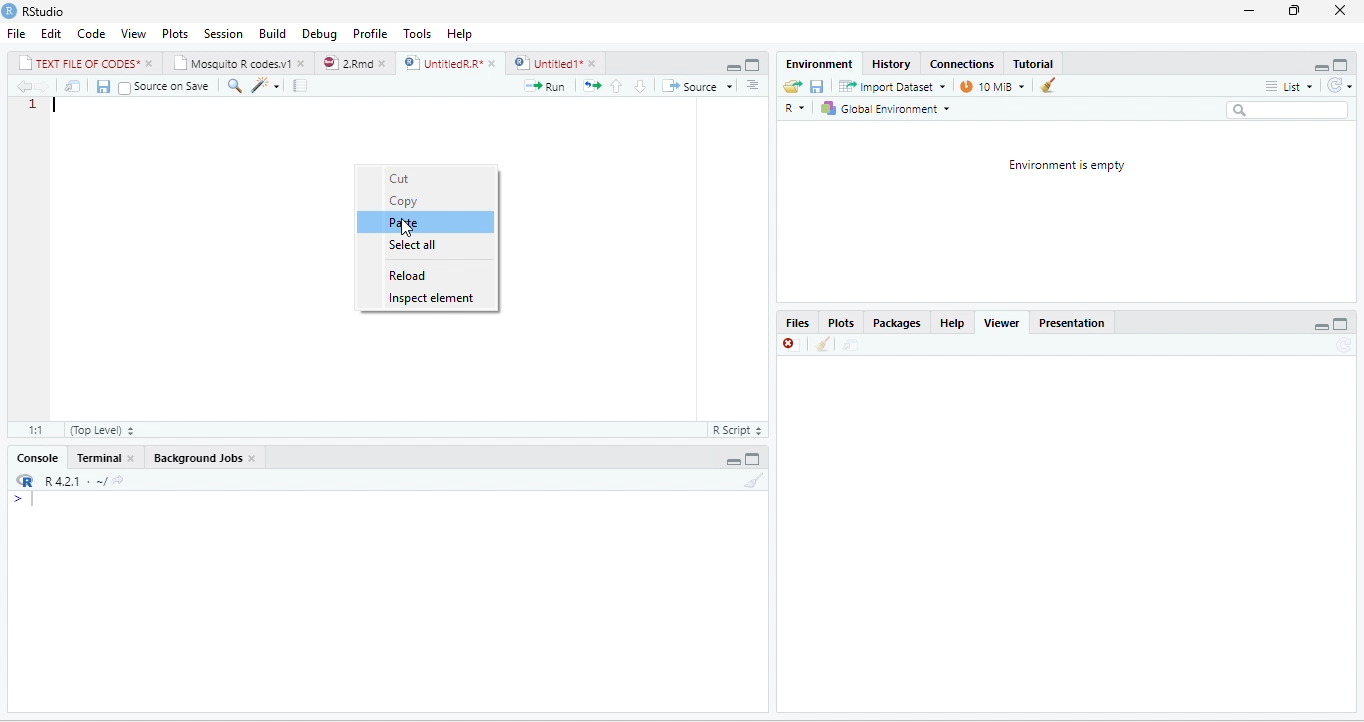  What do you see at coordinates (848, 346) in the screenshot?
I see `move` at bounding box center [848, 346].